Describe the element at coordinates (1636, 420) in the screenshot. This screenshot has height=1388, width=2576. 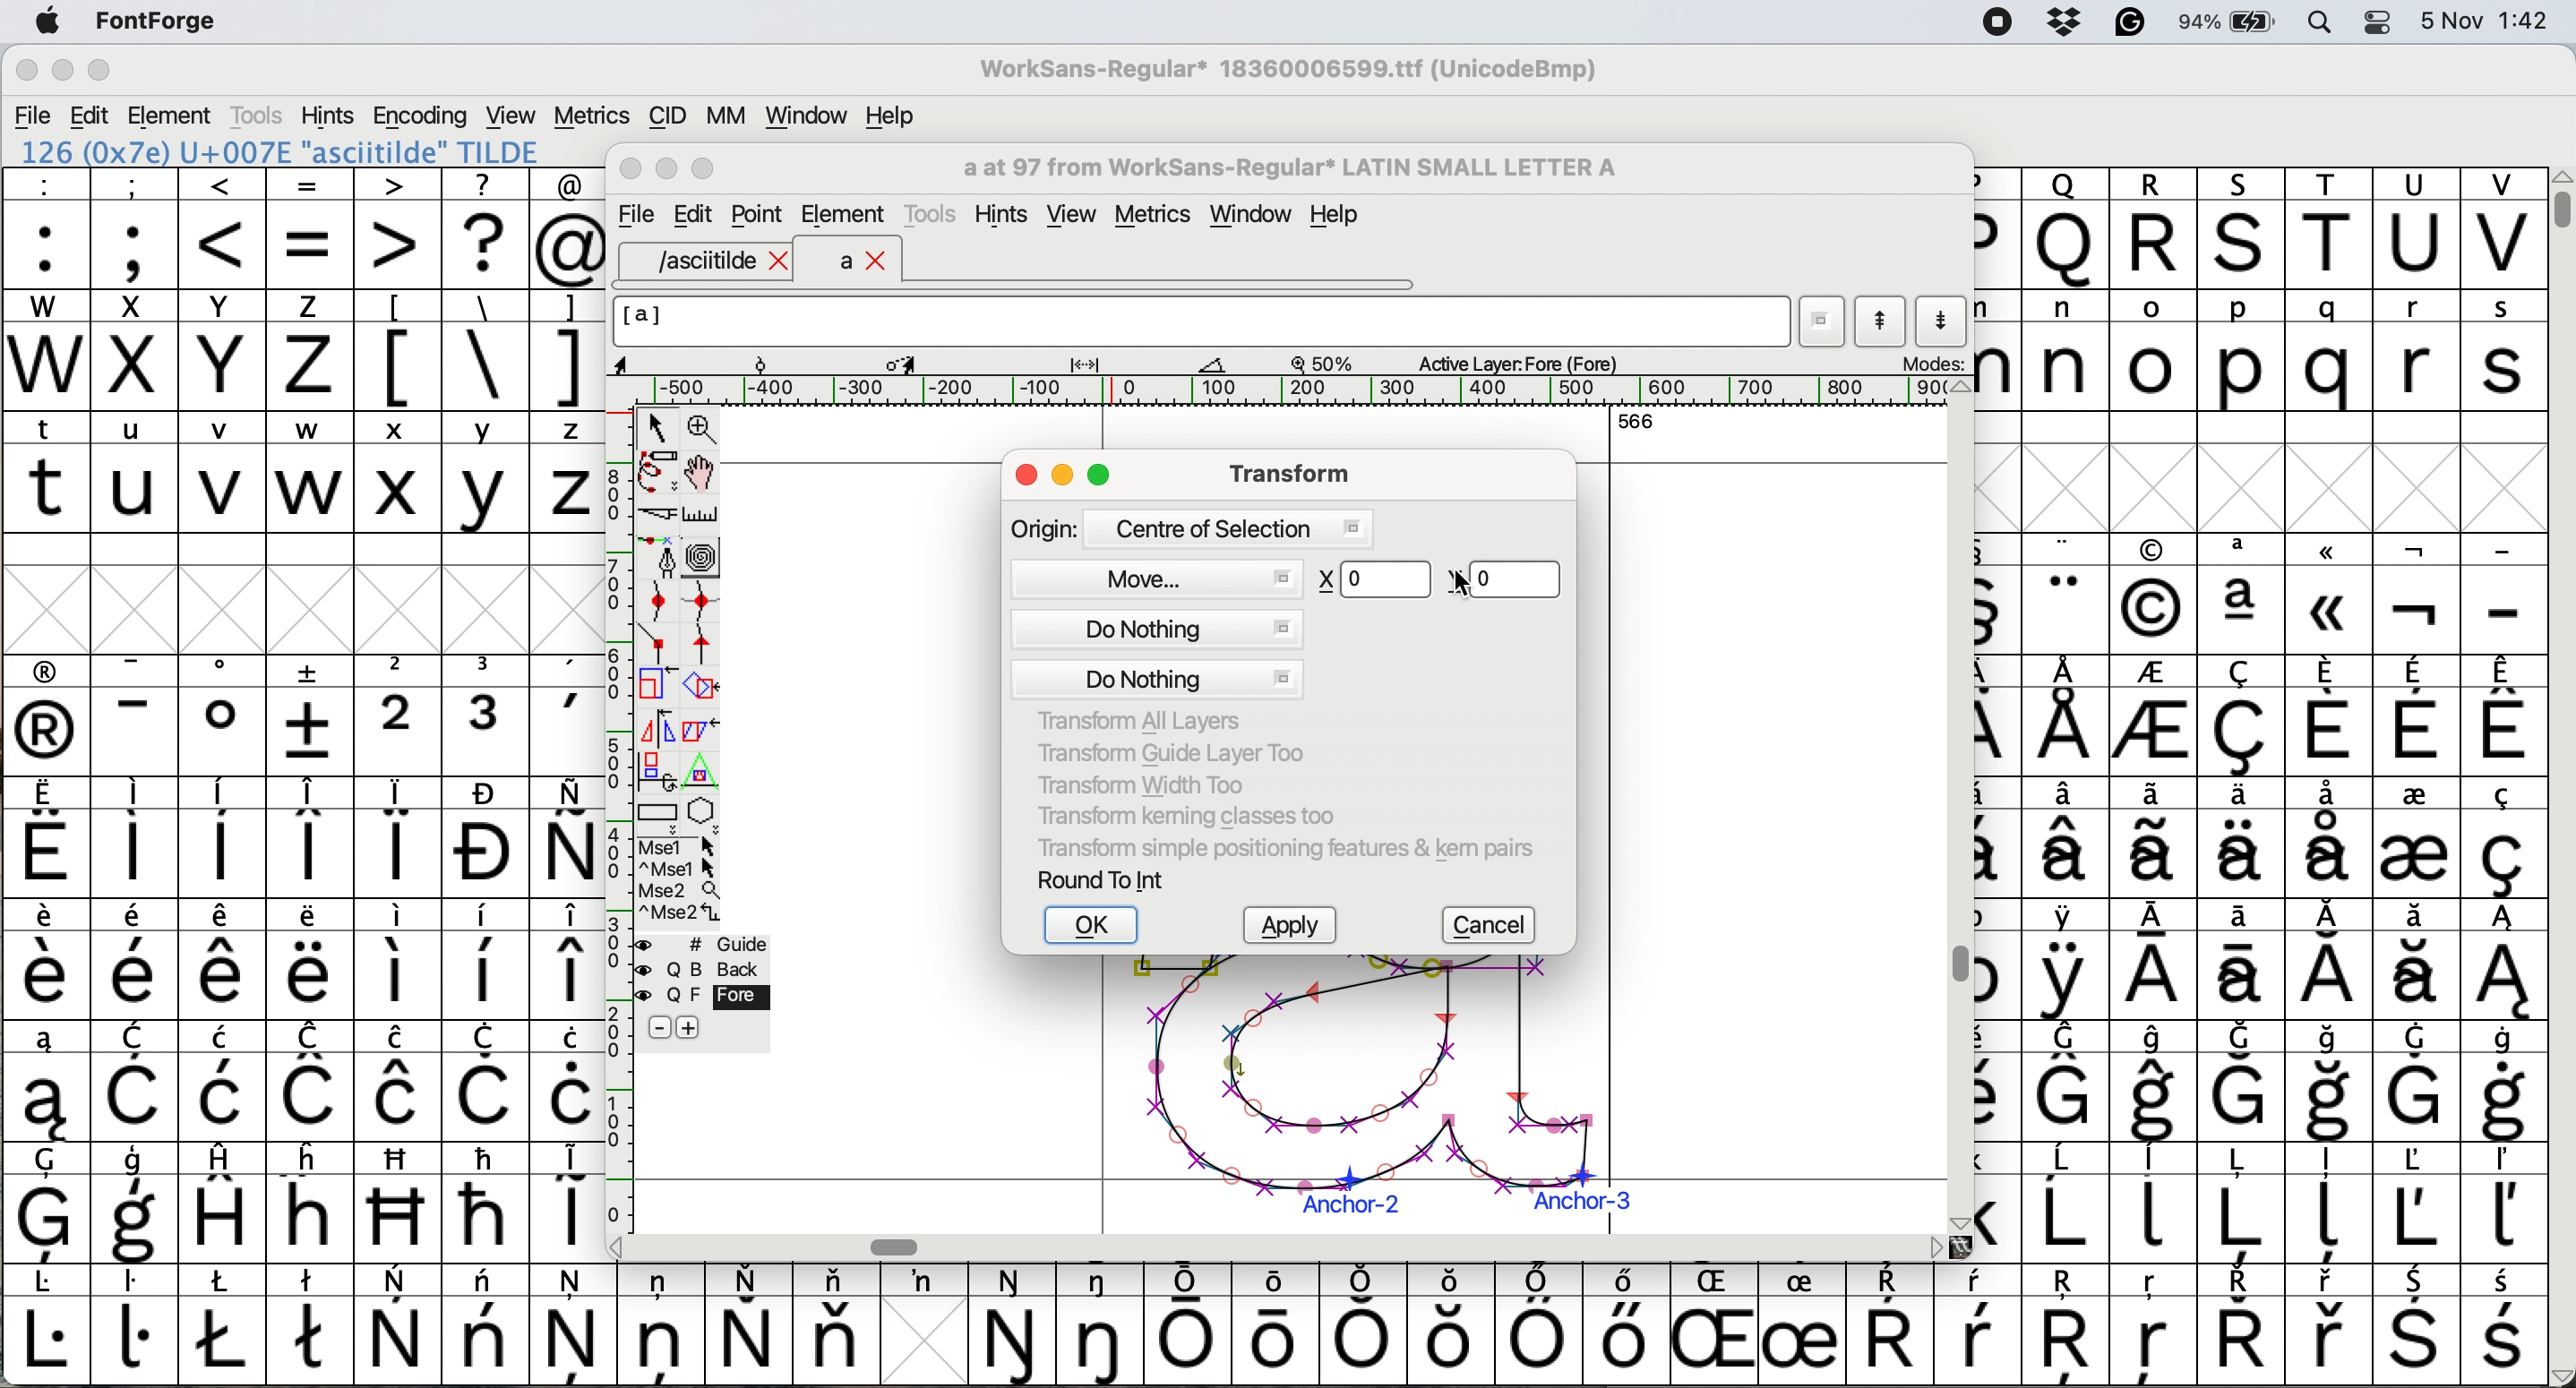
I see `566` at that location.